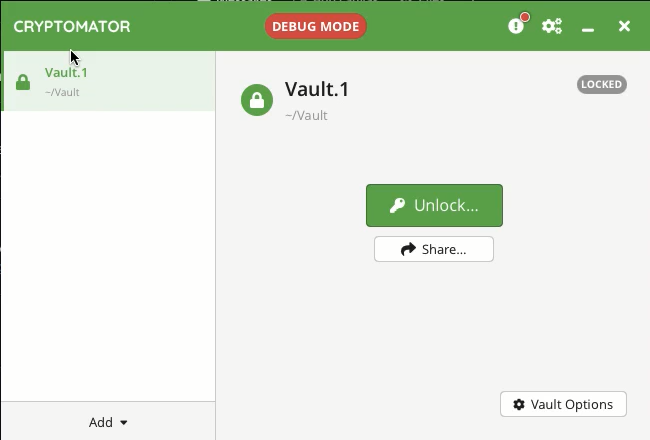 The width and height of the screenshot is (650, 440). I want to click on cursor, so click(76, 56).